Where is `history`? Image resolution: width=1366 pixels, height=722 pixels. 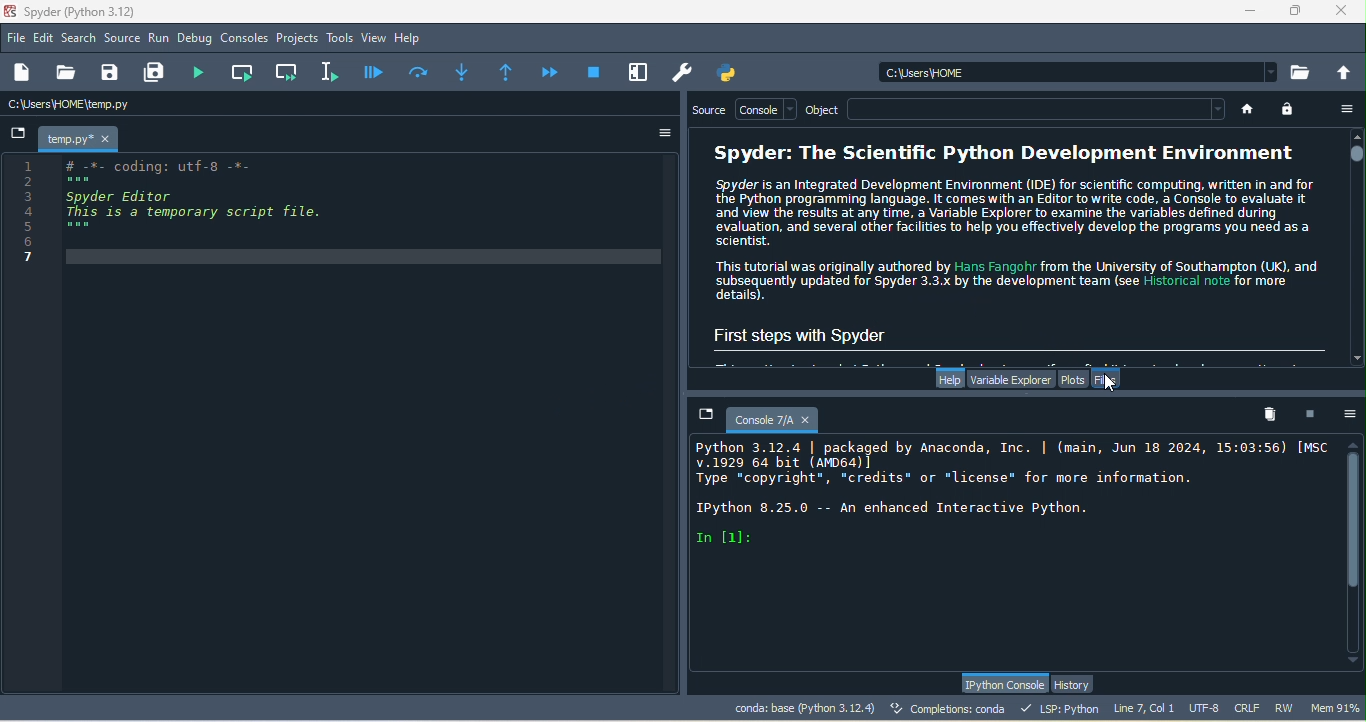 history is located at coordinates (1076, 684).